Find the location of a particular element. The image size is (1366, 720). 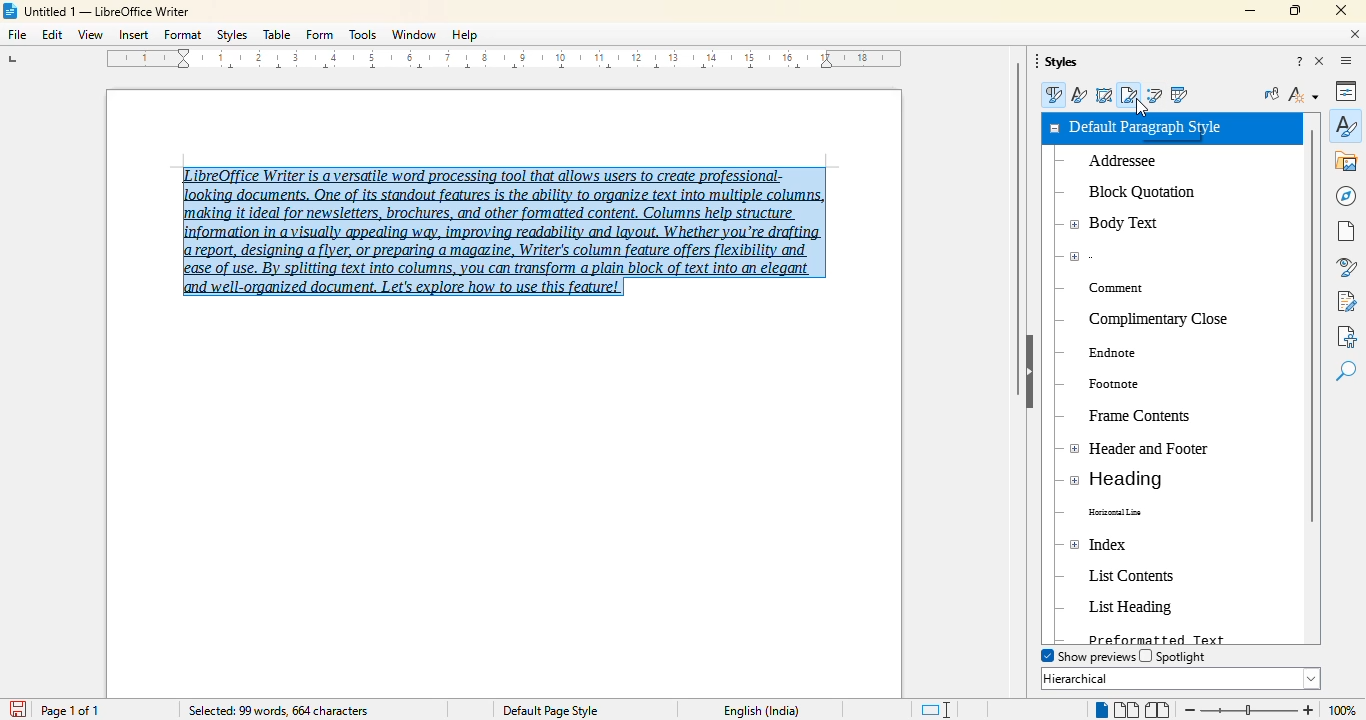

Block Quotation is located at coordinates (1136, 190).